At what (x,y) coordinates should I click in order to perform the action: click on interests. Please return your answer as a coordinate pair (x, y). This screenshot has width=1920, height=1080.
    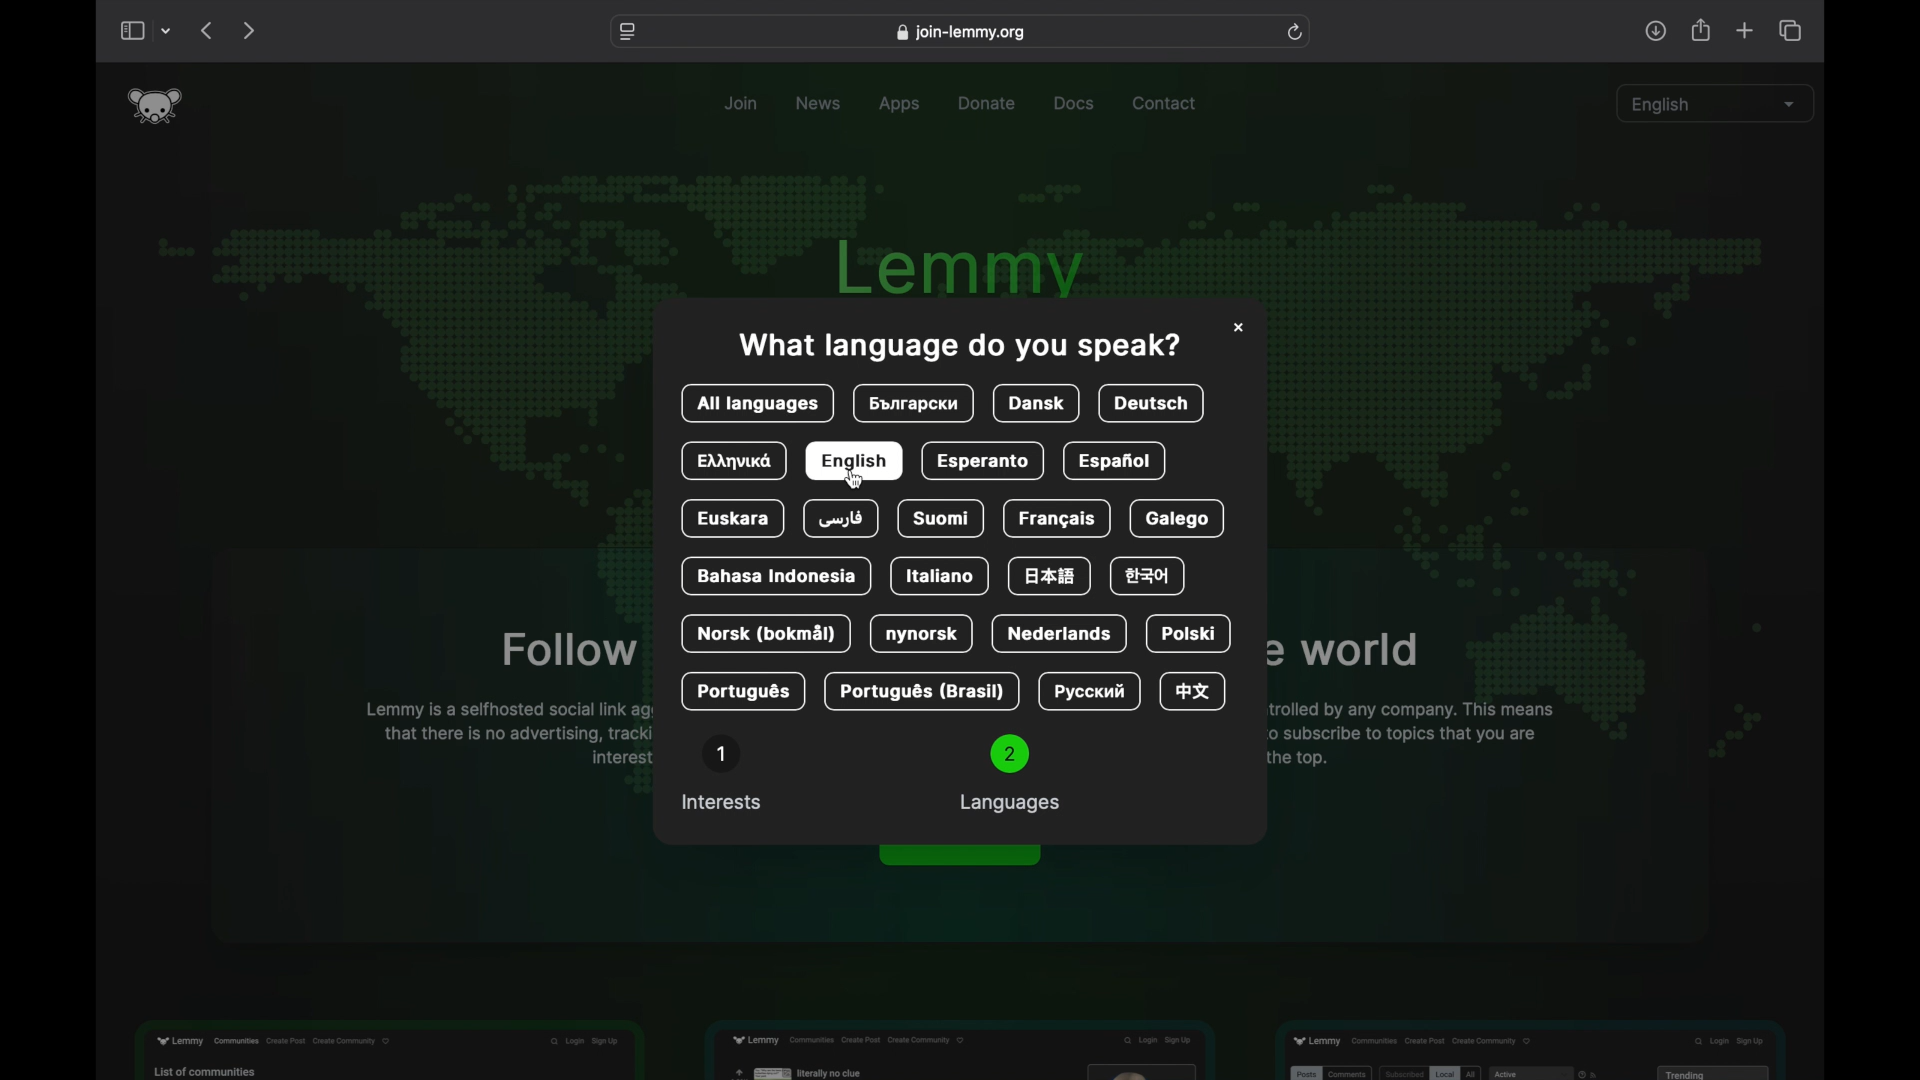
    Looking at the image, I should click on (721, 773).